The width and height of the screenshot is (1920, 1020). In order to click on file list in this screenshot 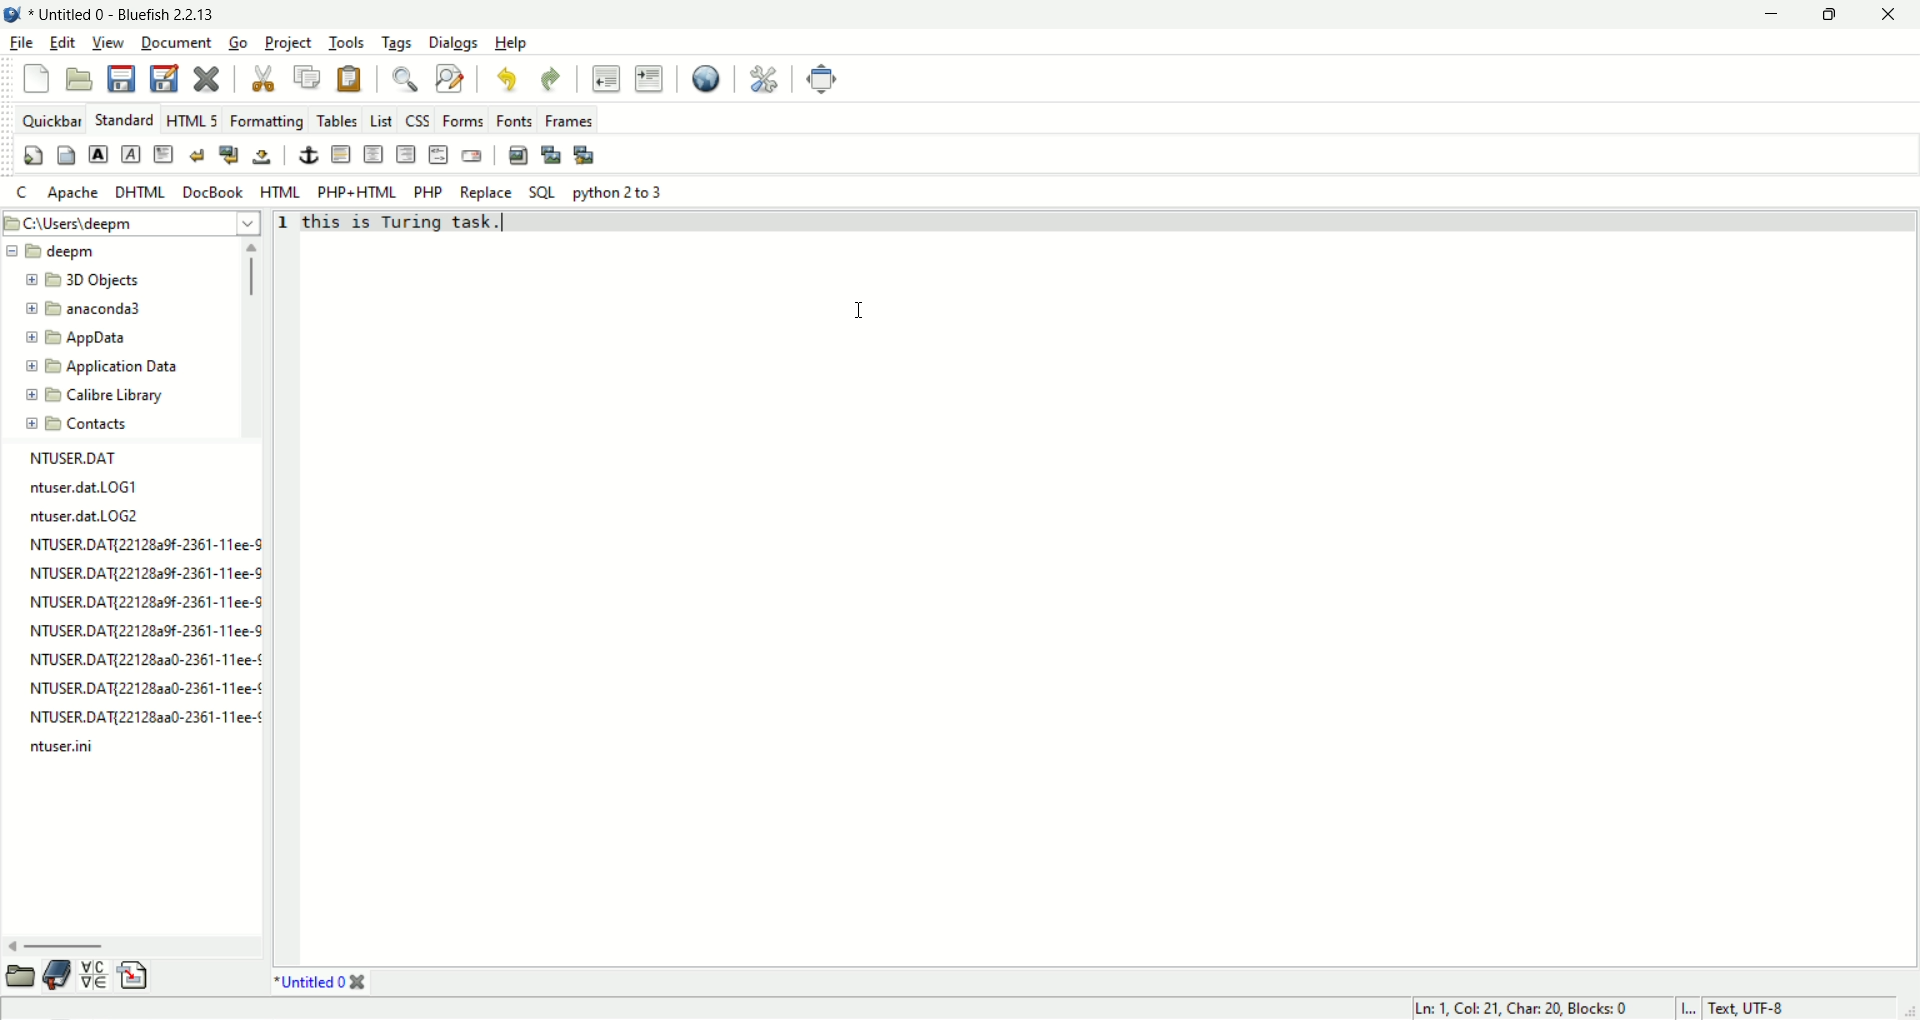, I will do `click(139, 614)`.